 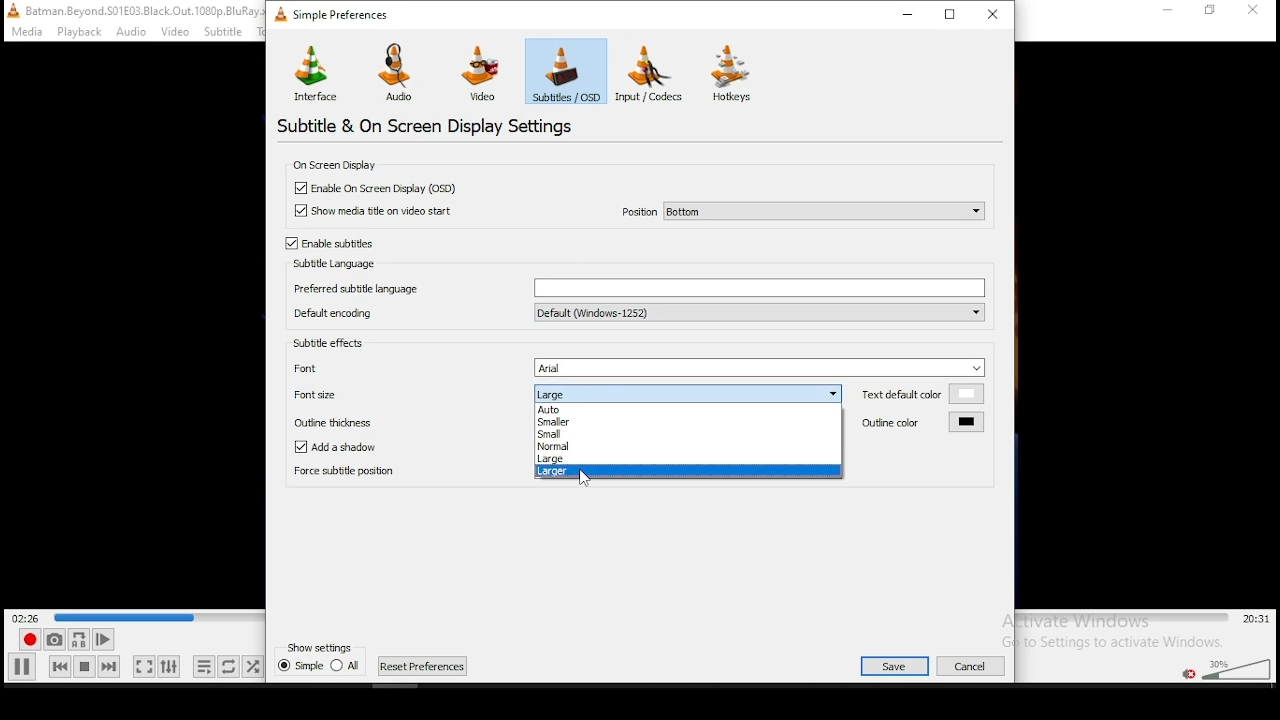 I want to click on auto, so click(x=687, y=409).